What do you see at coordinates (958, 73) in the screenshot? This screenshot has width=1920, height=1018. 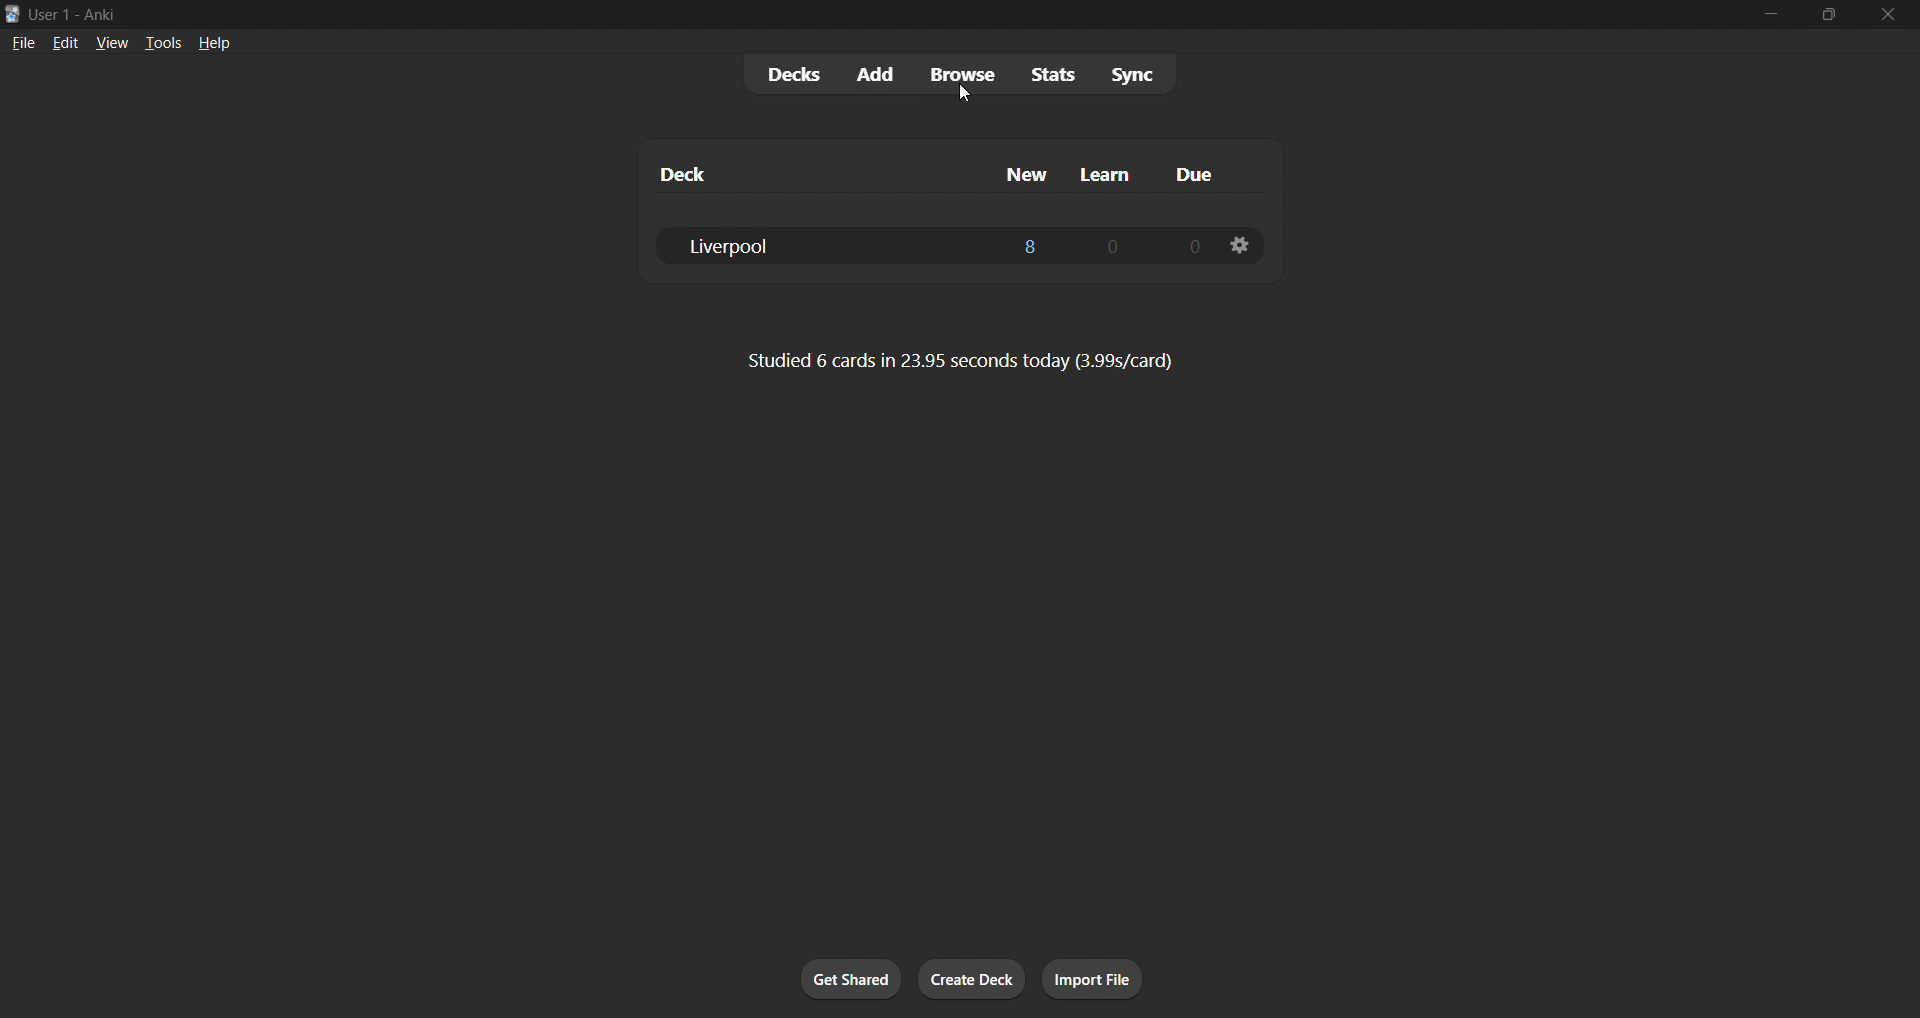 I see `browse` at bounding box center [958, 73].